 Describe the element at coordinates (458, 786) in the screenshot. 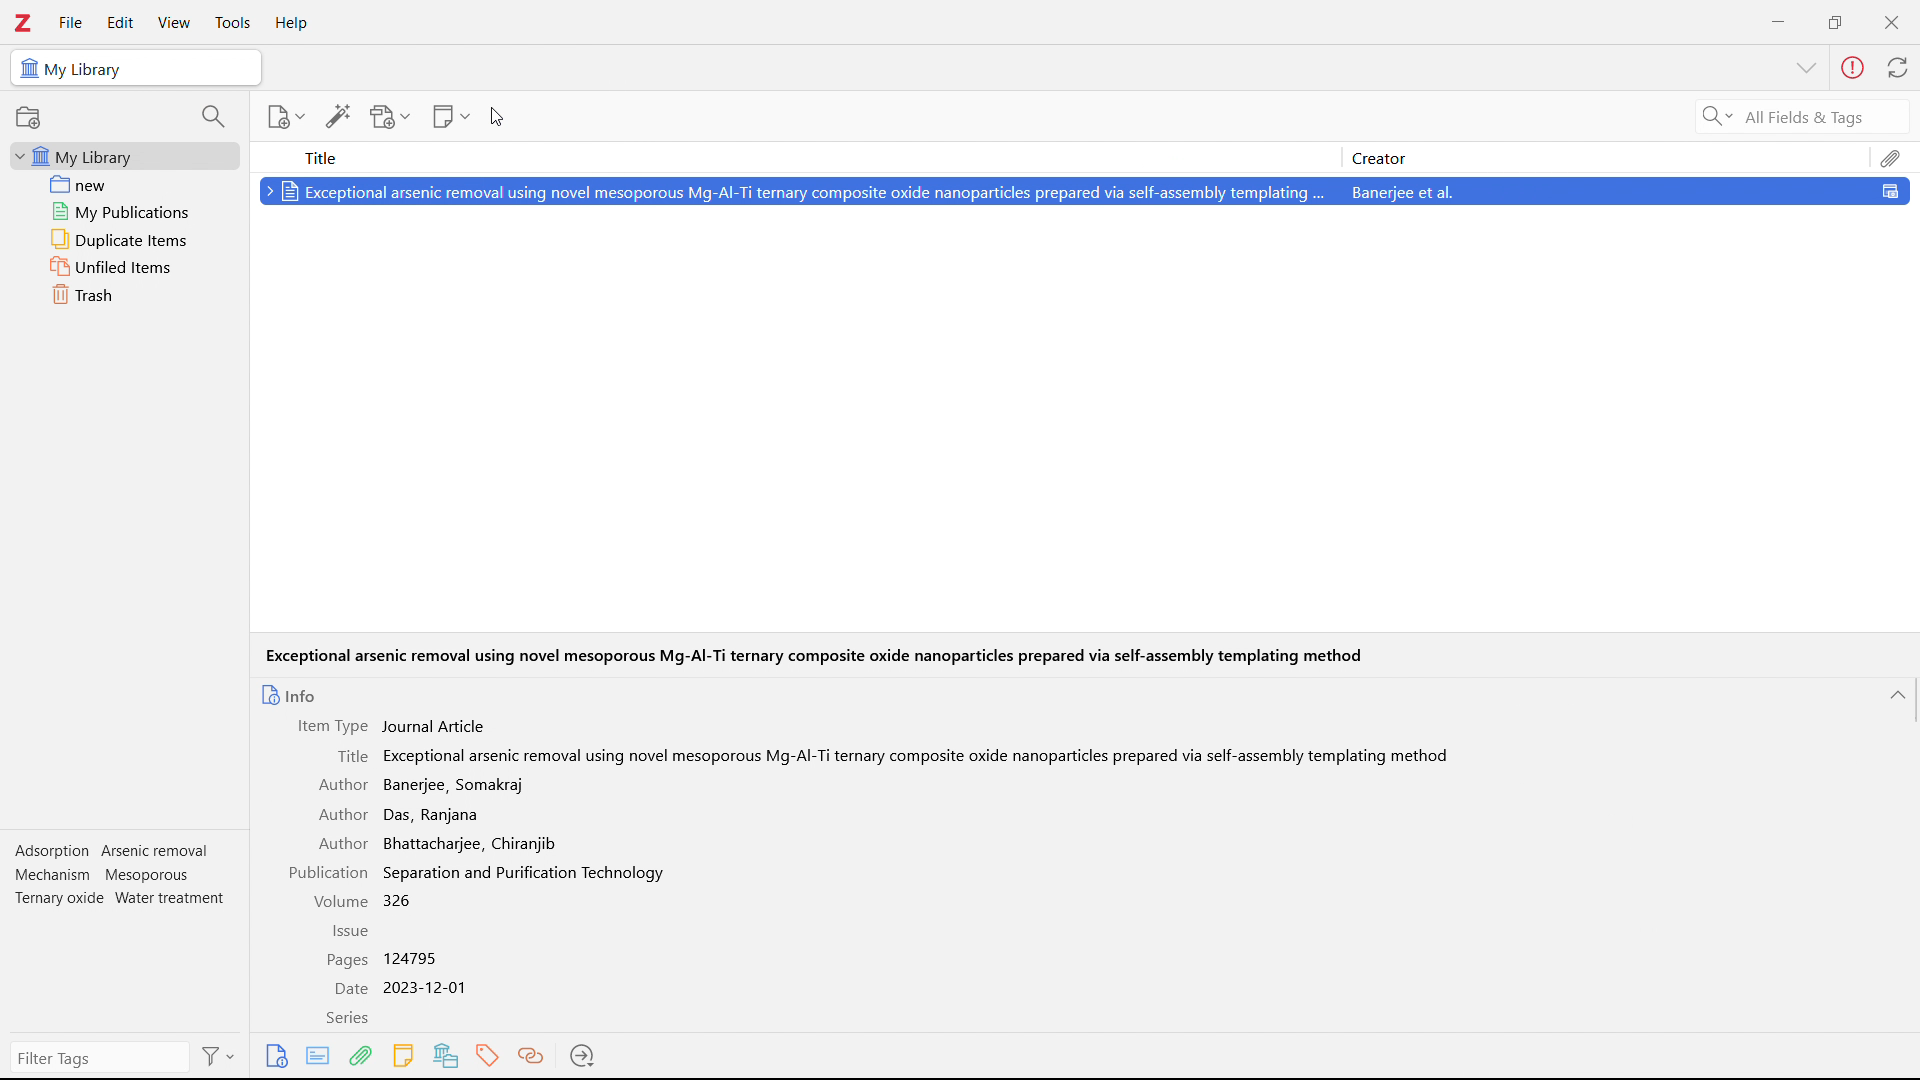

I see `Banerjee, Somakraj` at that location.